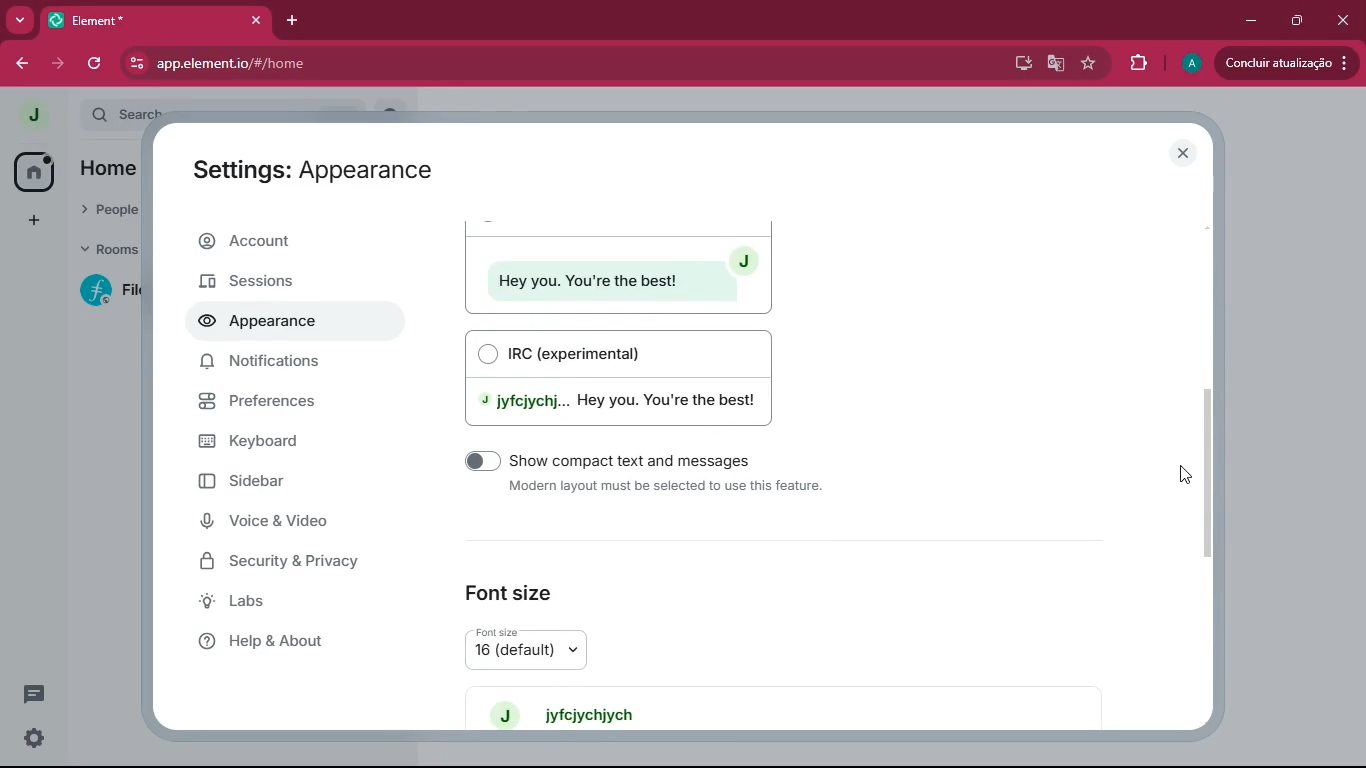  I want to click on add, so click(29, 220).